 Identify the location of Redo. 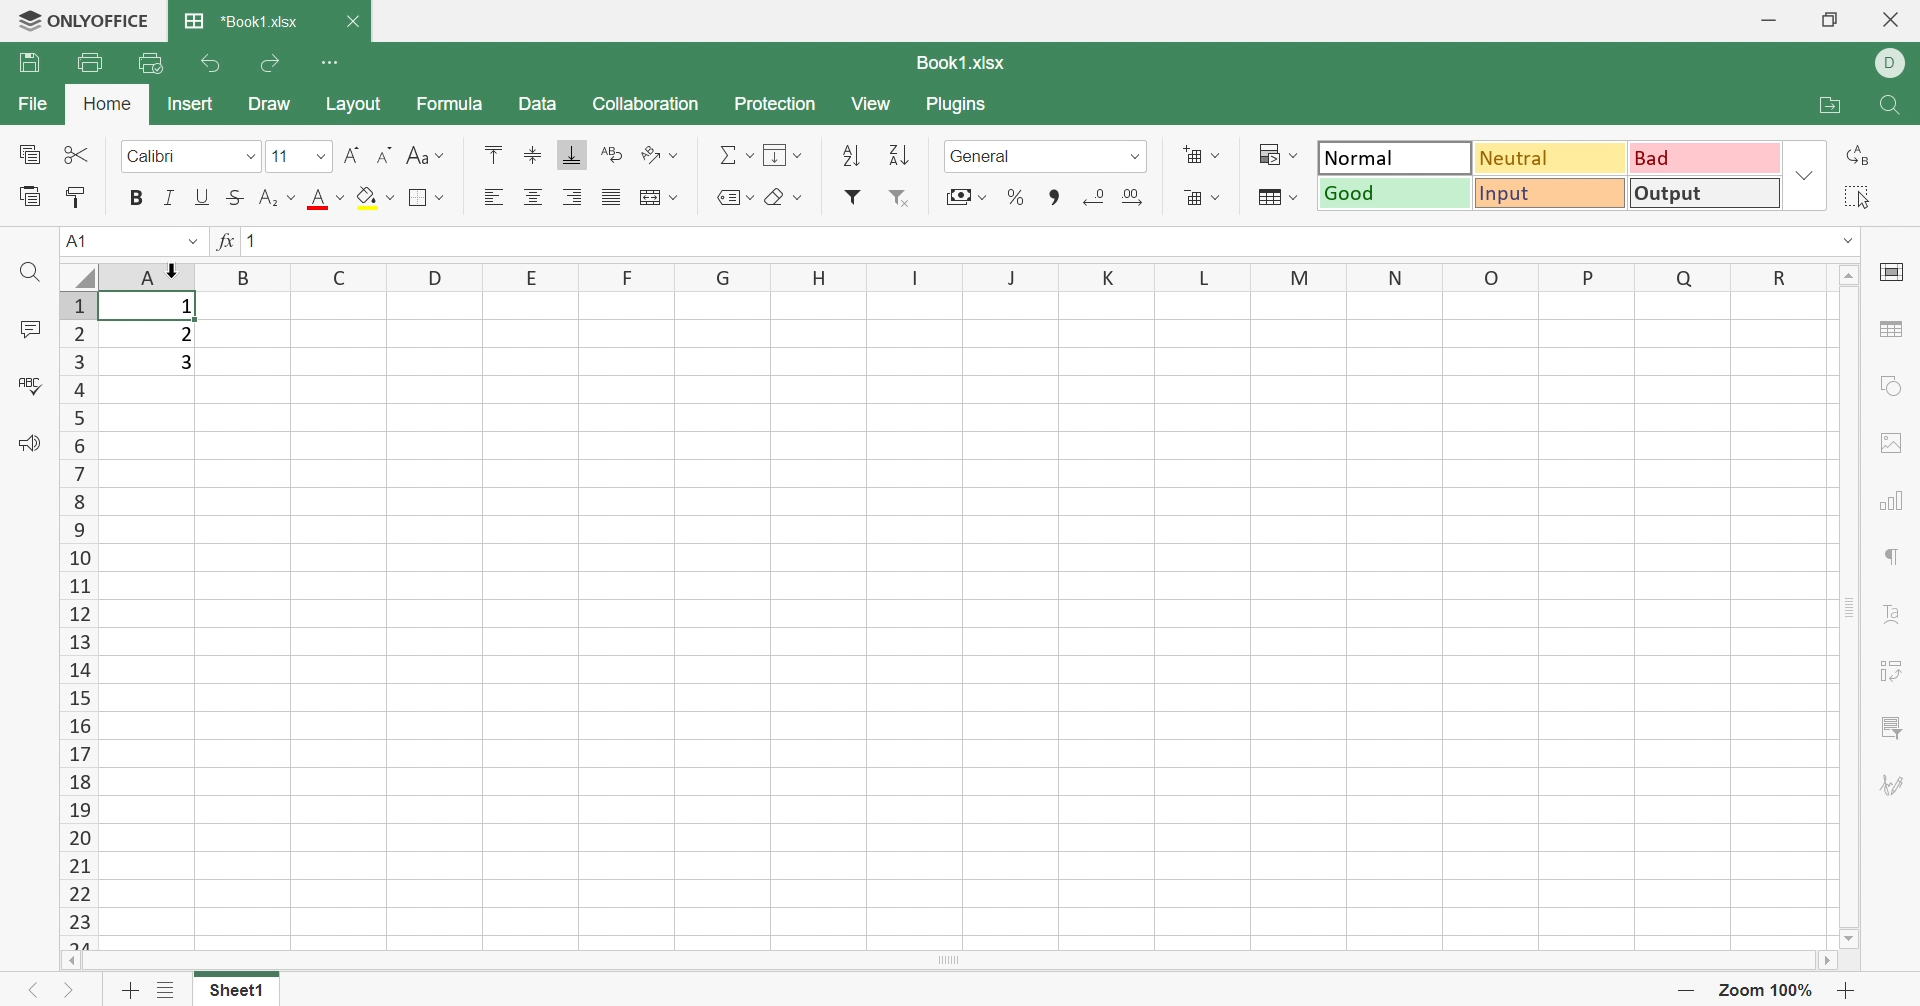
(274, 61).